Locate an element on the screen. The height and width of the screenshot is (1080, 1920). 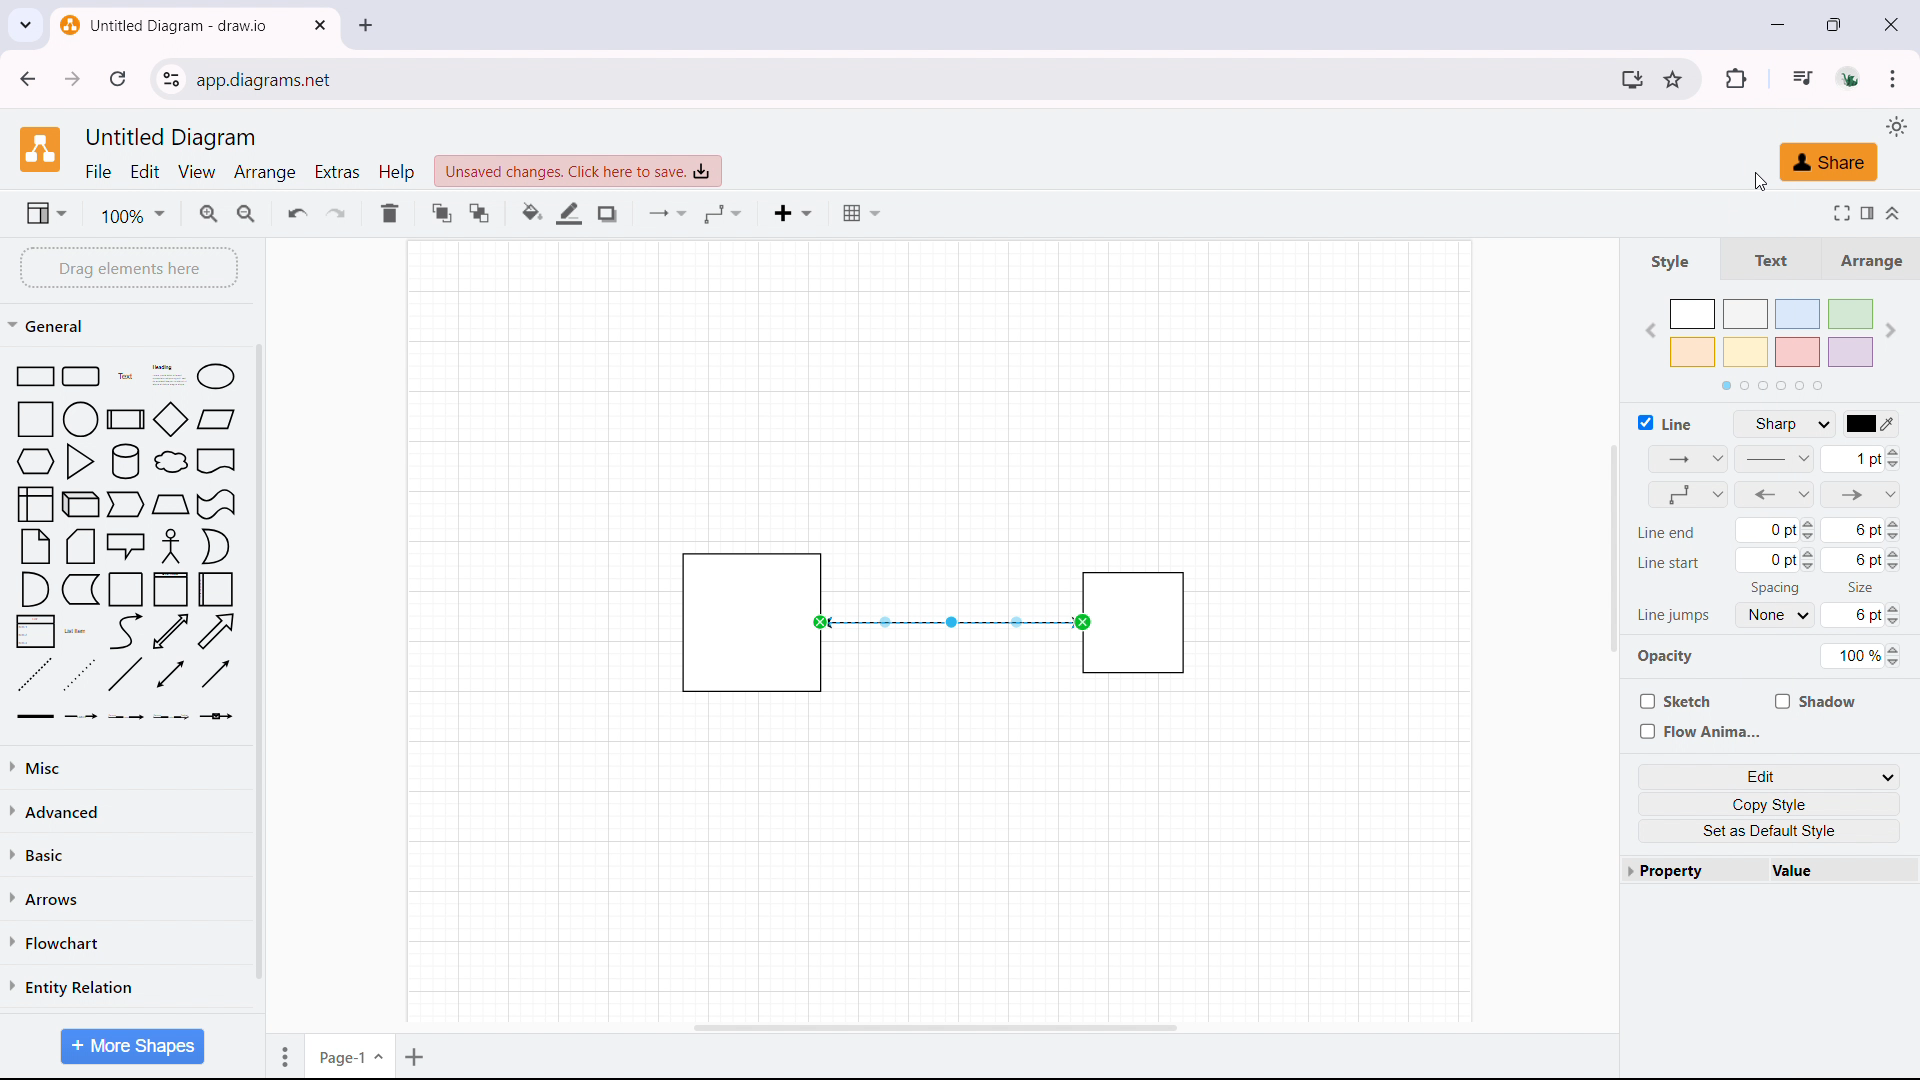
extras is located at coordinates (338, 171).